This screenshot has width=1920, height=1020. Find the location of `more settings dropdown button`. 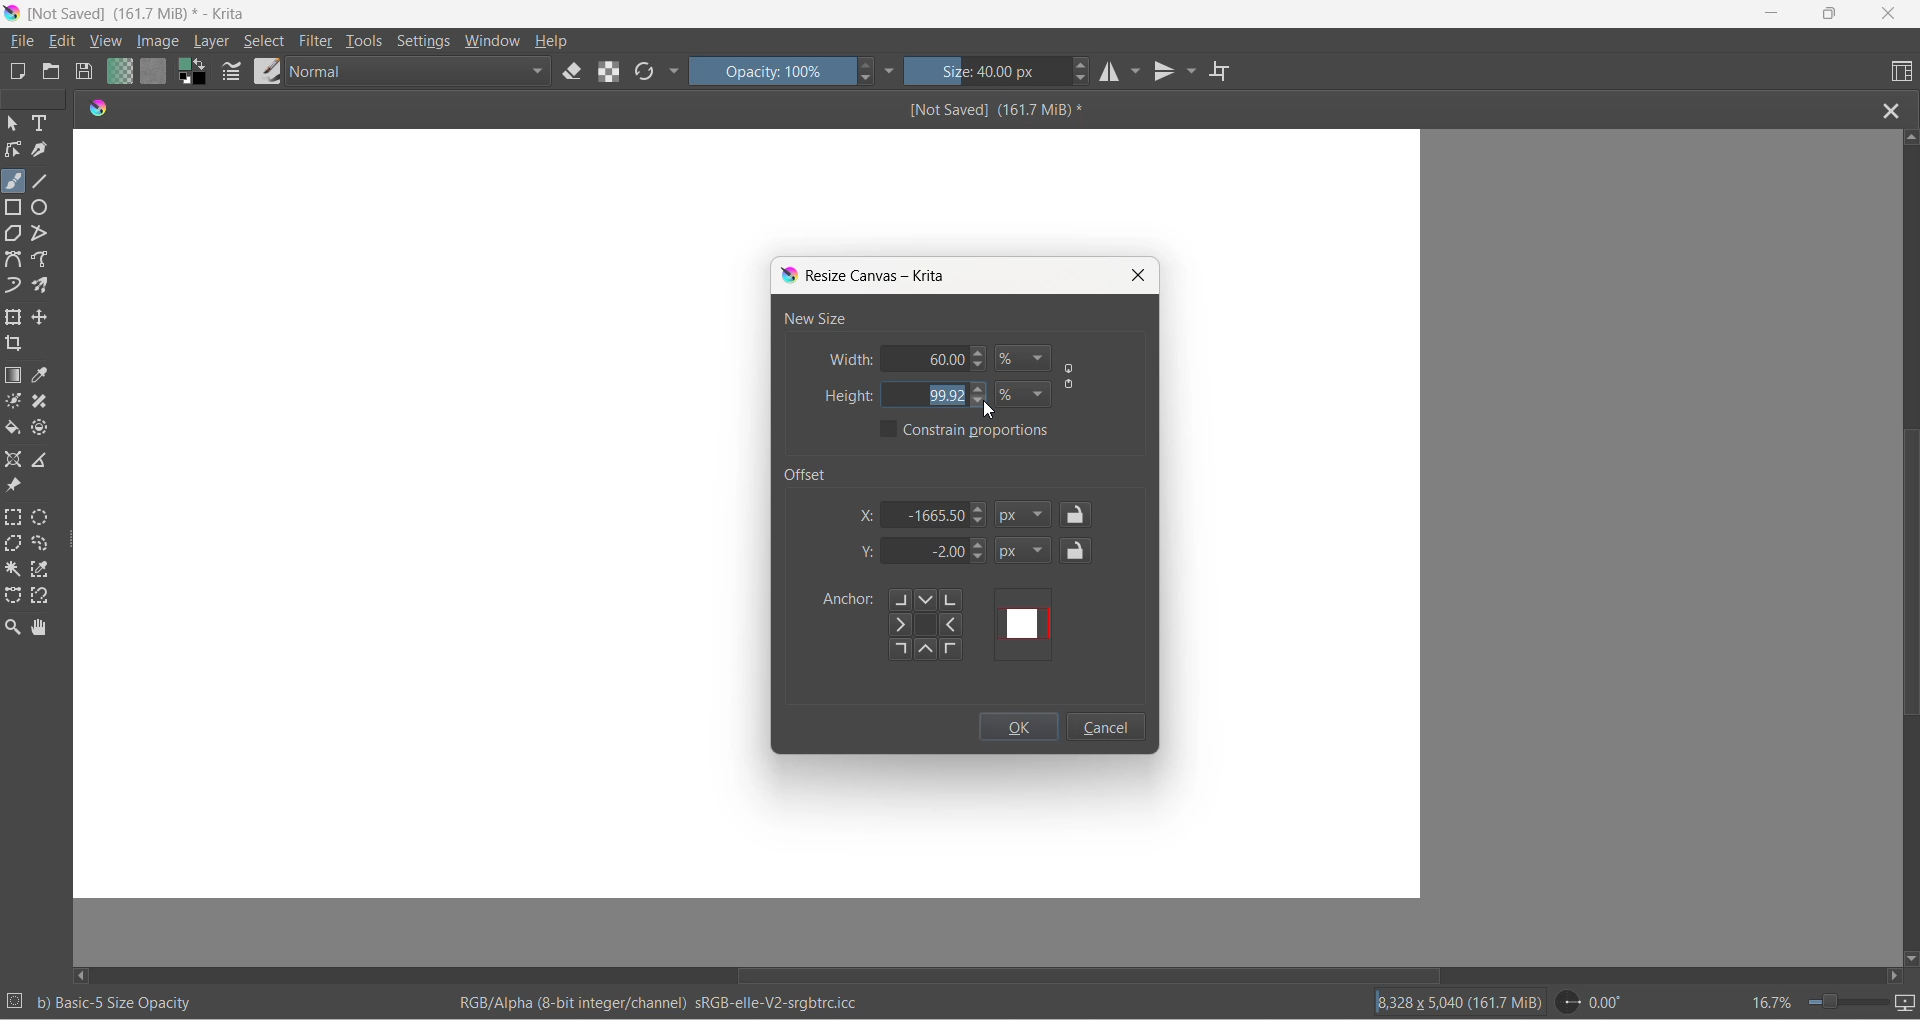

more settings dropdown button is located at coordinates (891, 71).